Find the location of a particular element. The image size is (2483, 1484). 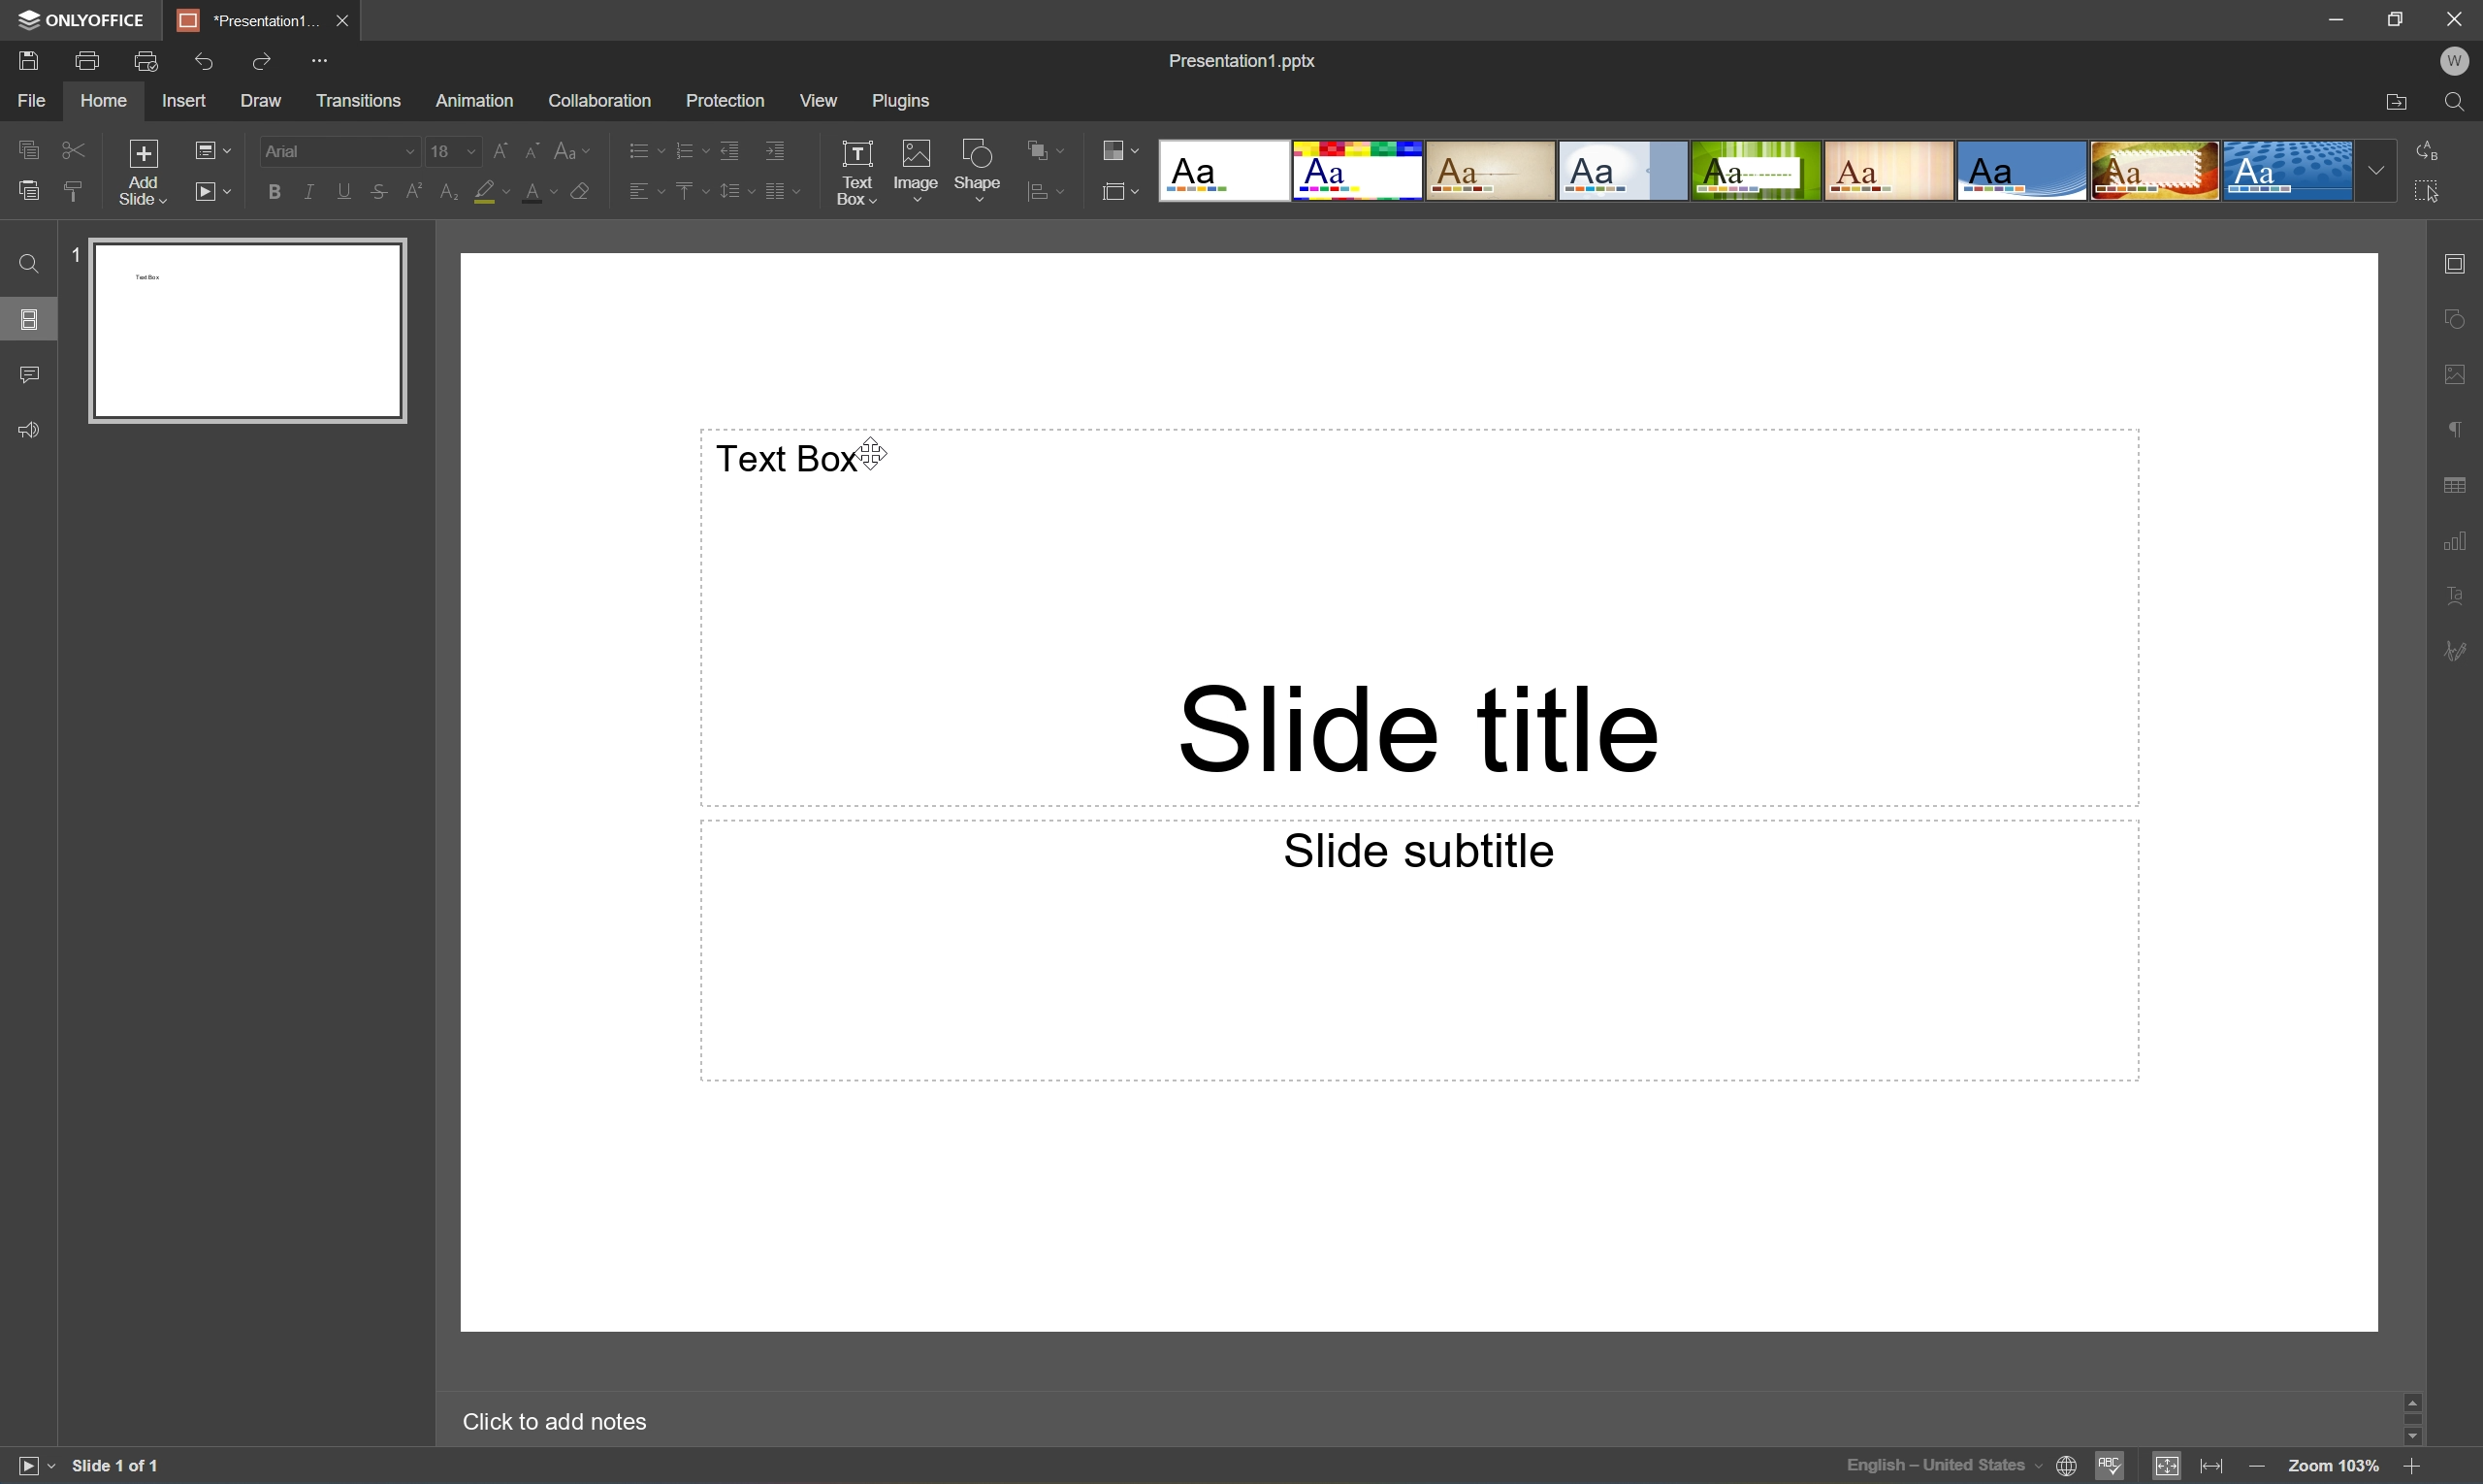

Close is located at coordinates (2458, 18).